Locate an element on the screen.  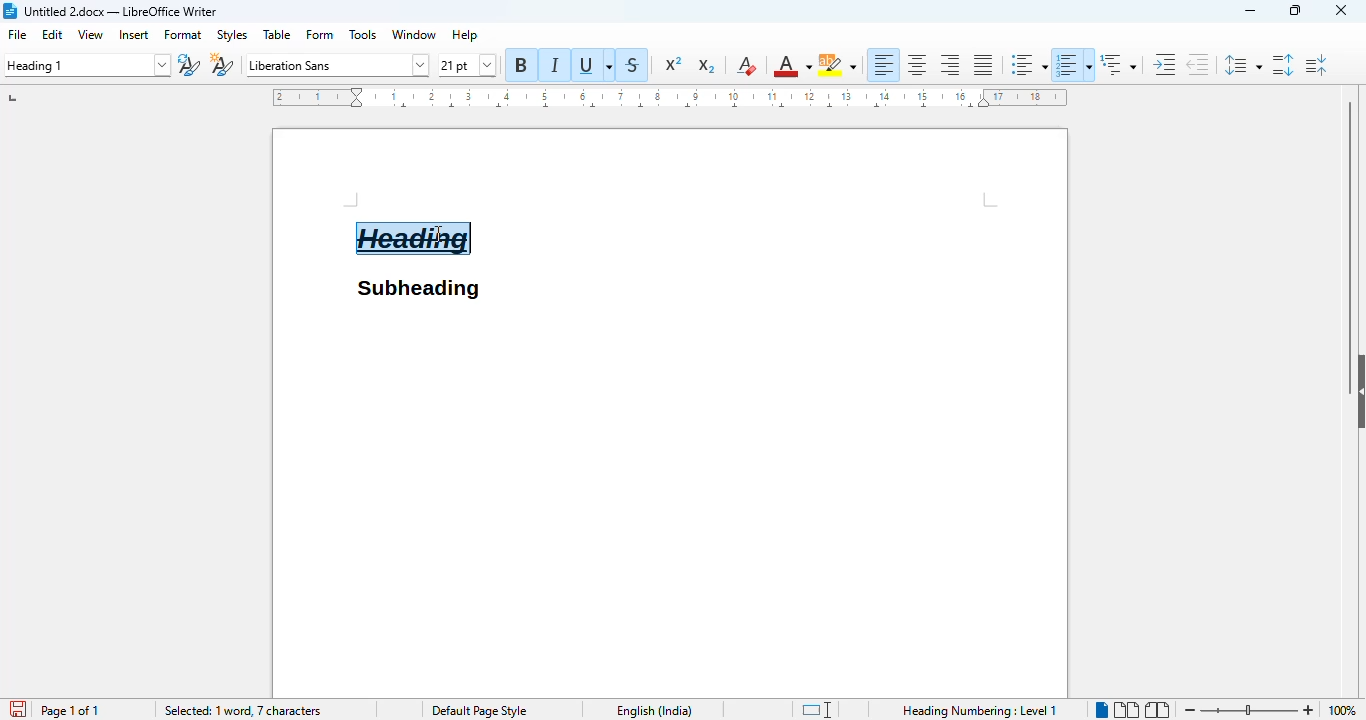
set paragraph style is located at coordinates (86, 65).